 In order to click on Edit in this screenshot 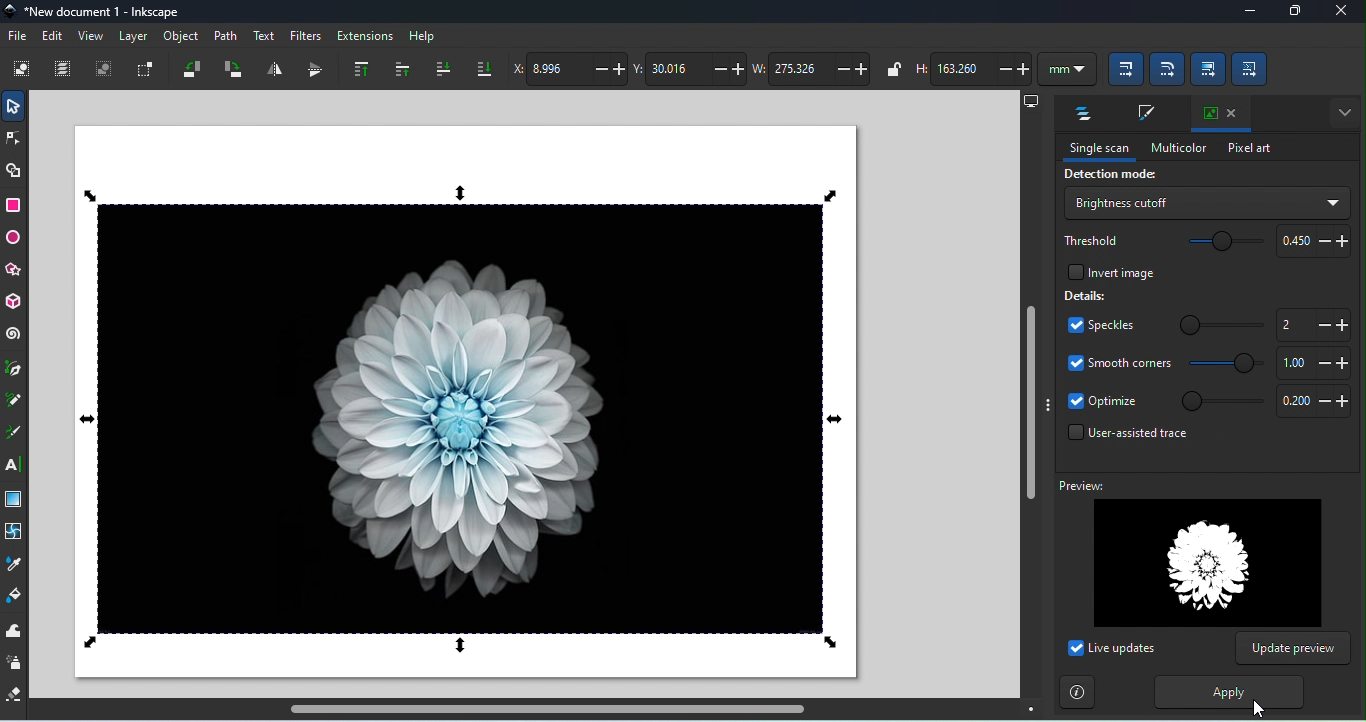, I will do `click(53, 36)`.